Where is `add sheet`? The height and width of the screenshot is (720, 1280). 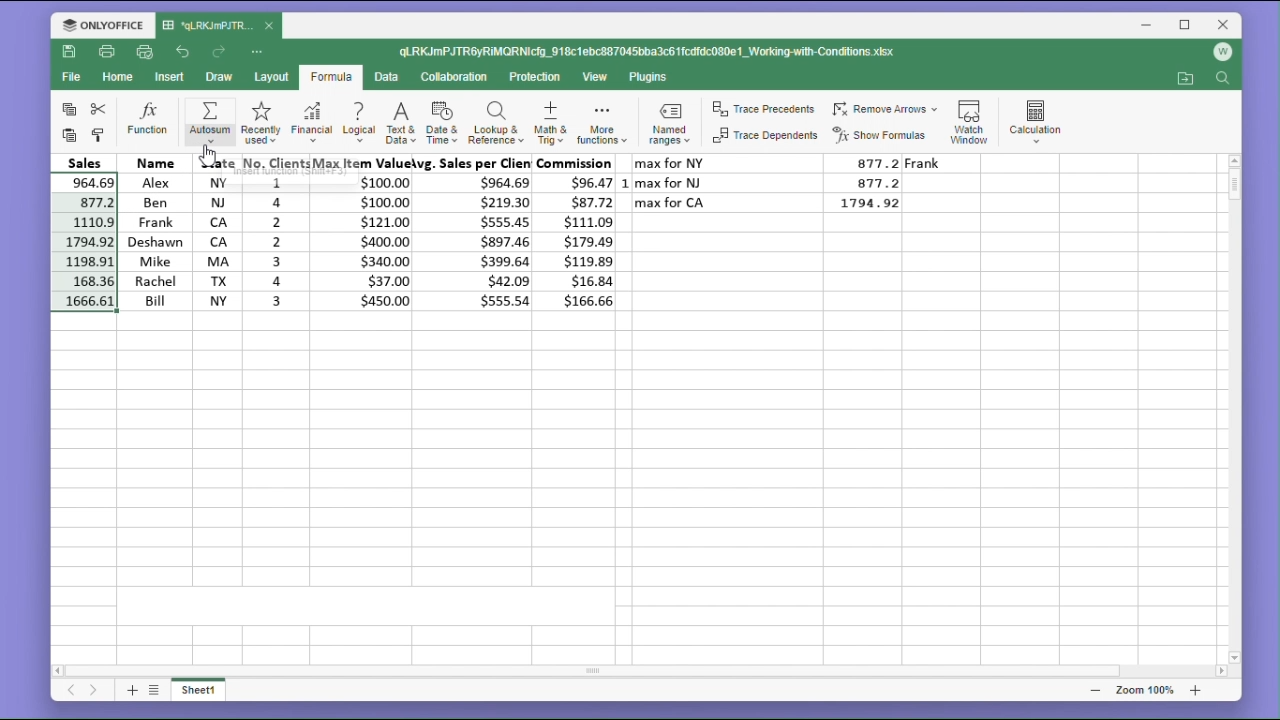 add sheet is located at coordinates (130, 690).